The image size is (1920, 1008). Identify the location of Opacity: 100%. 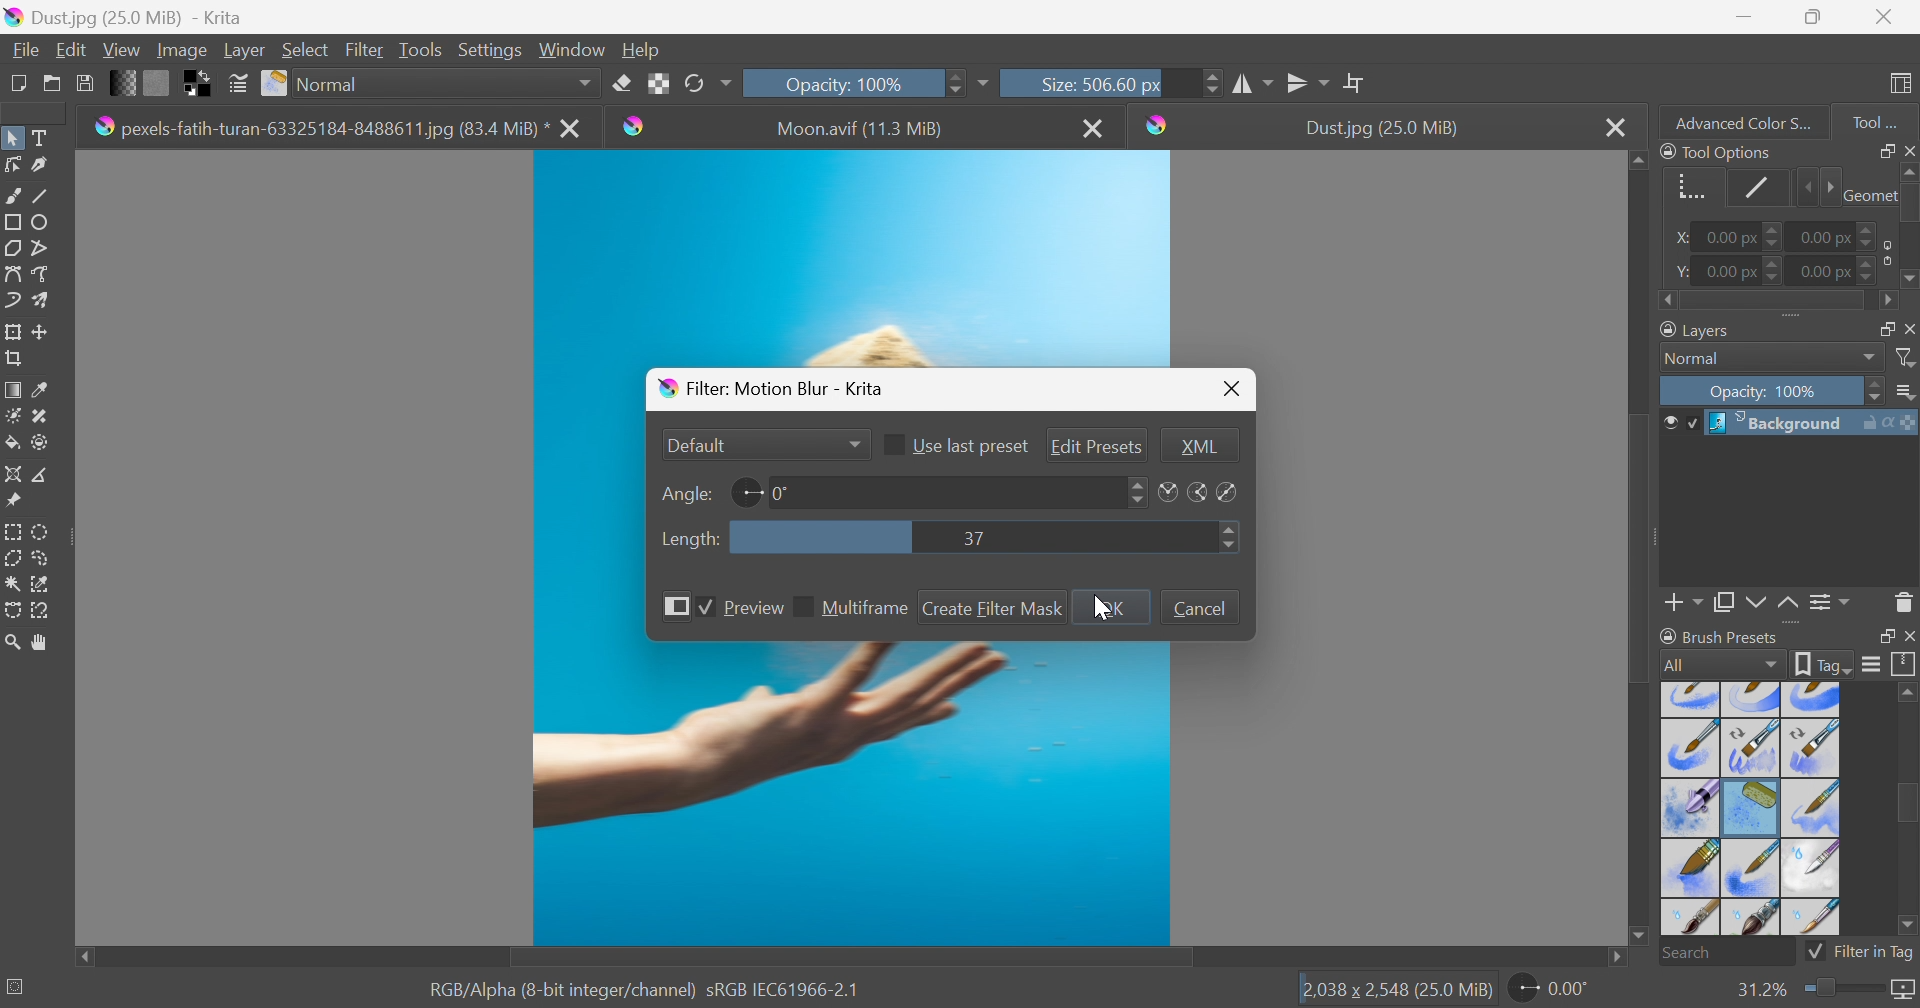
(841, 83).